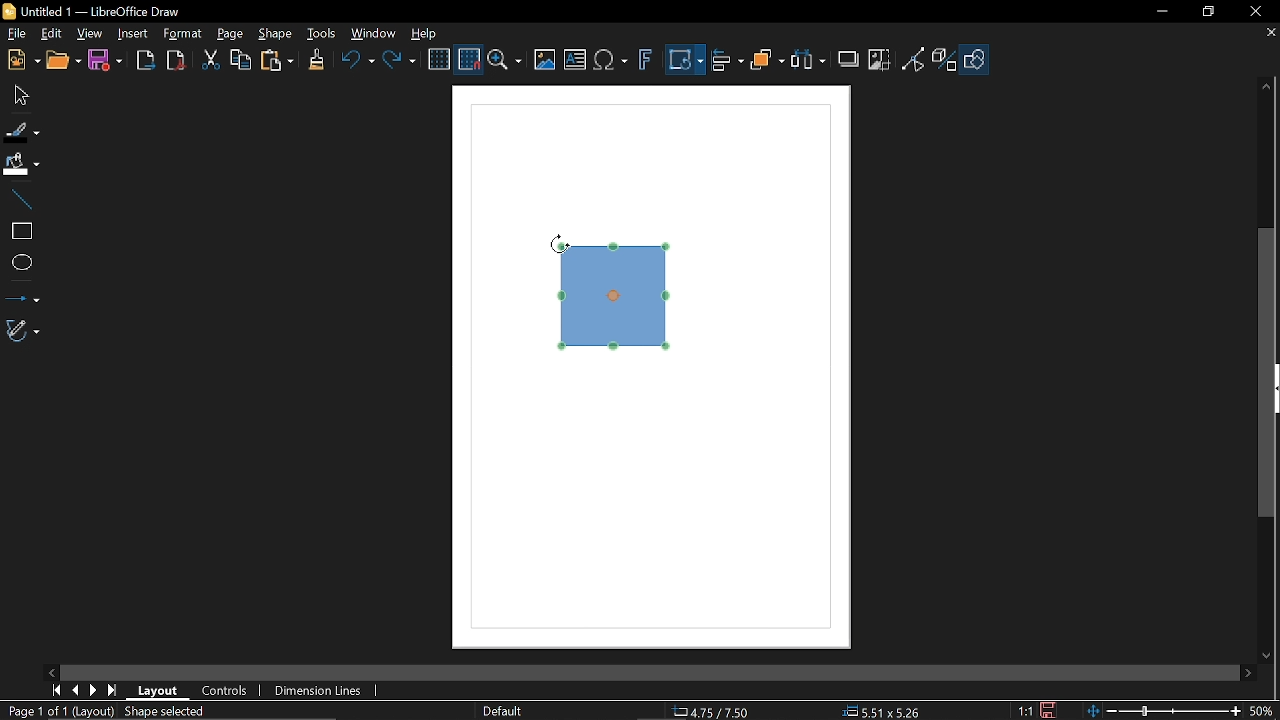  Describe the element at coordinates (208, 61) in the screenshot. I see `Cut` at that location.